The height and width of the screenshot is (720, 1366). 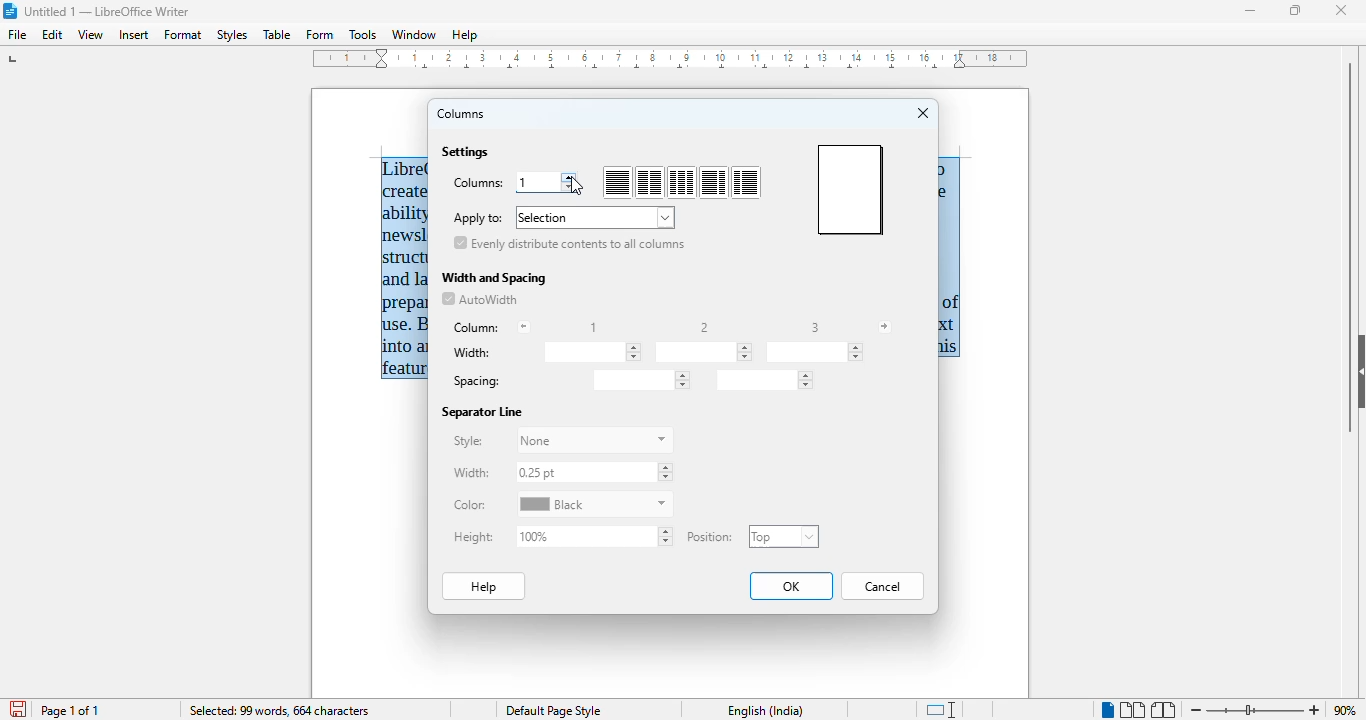 What do you see at coordinates (1256, 710) in the screenshot?
I see `Change zoom level` at bounding box center [1256, 710].